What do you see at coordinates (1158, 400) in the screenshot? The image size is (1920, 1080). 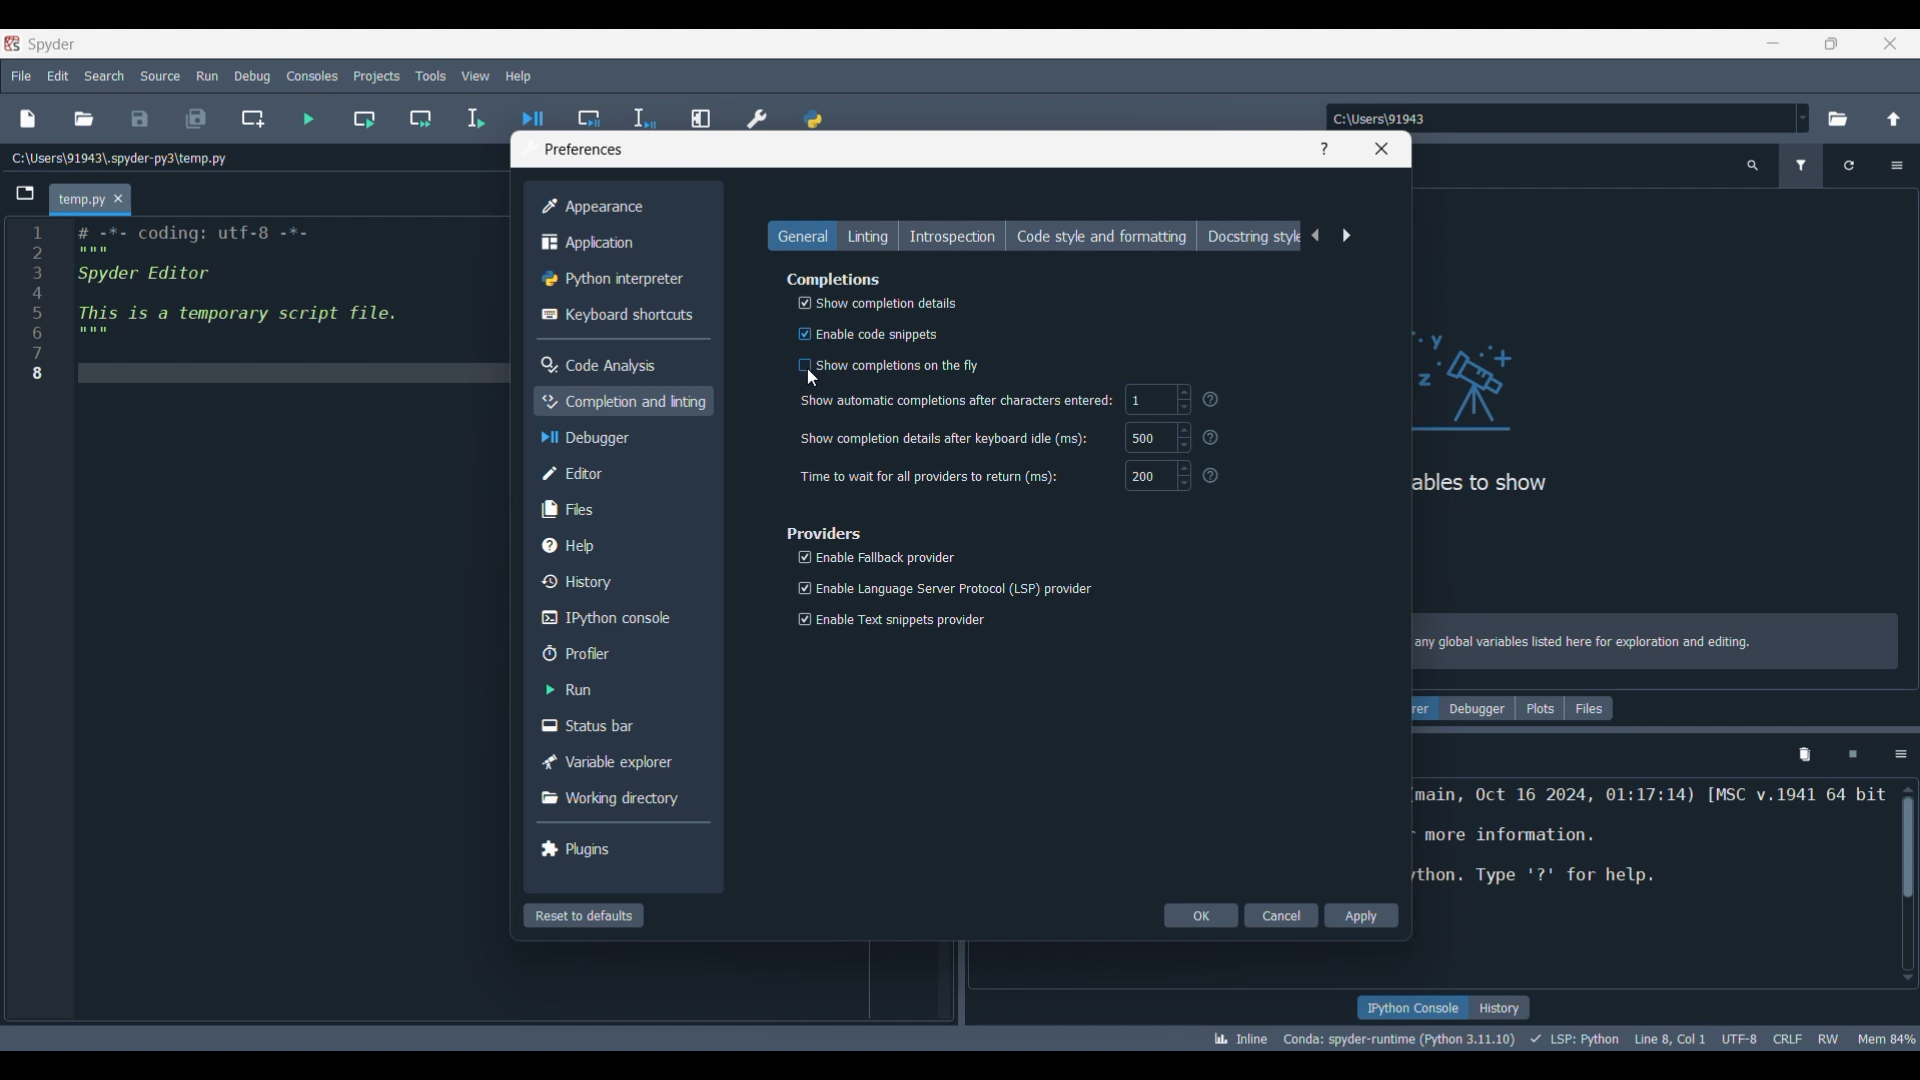 I see `1` at bounding box center [1158, 400].